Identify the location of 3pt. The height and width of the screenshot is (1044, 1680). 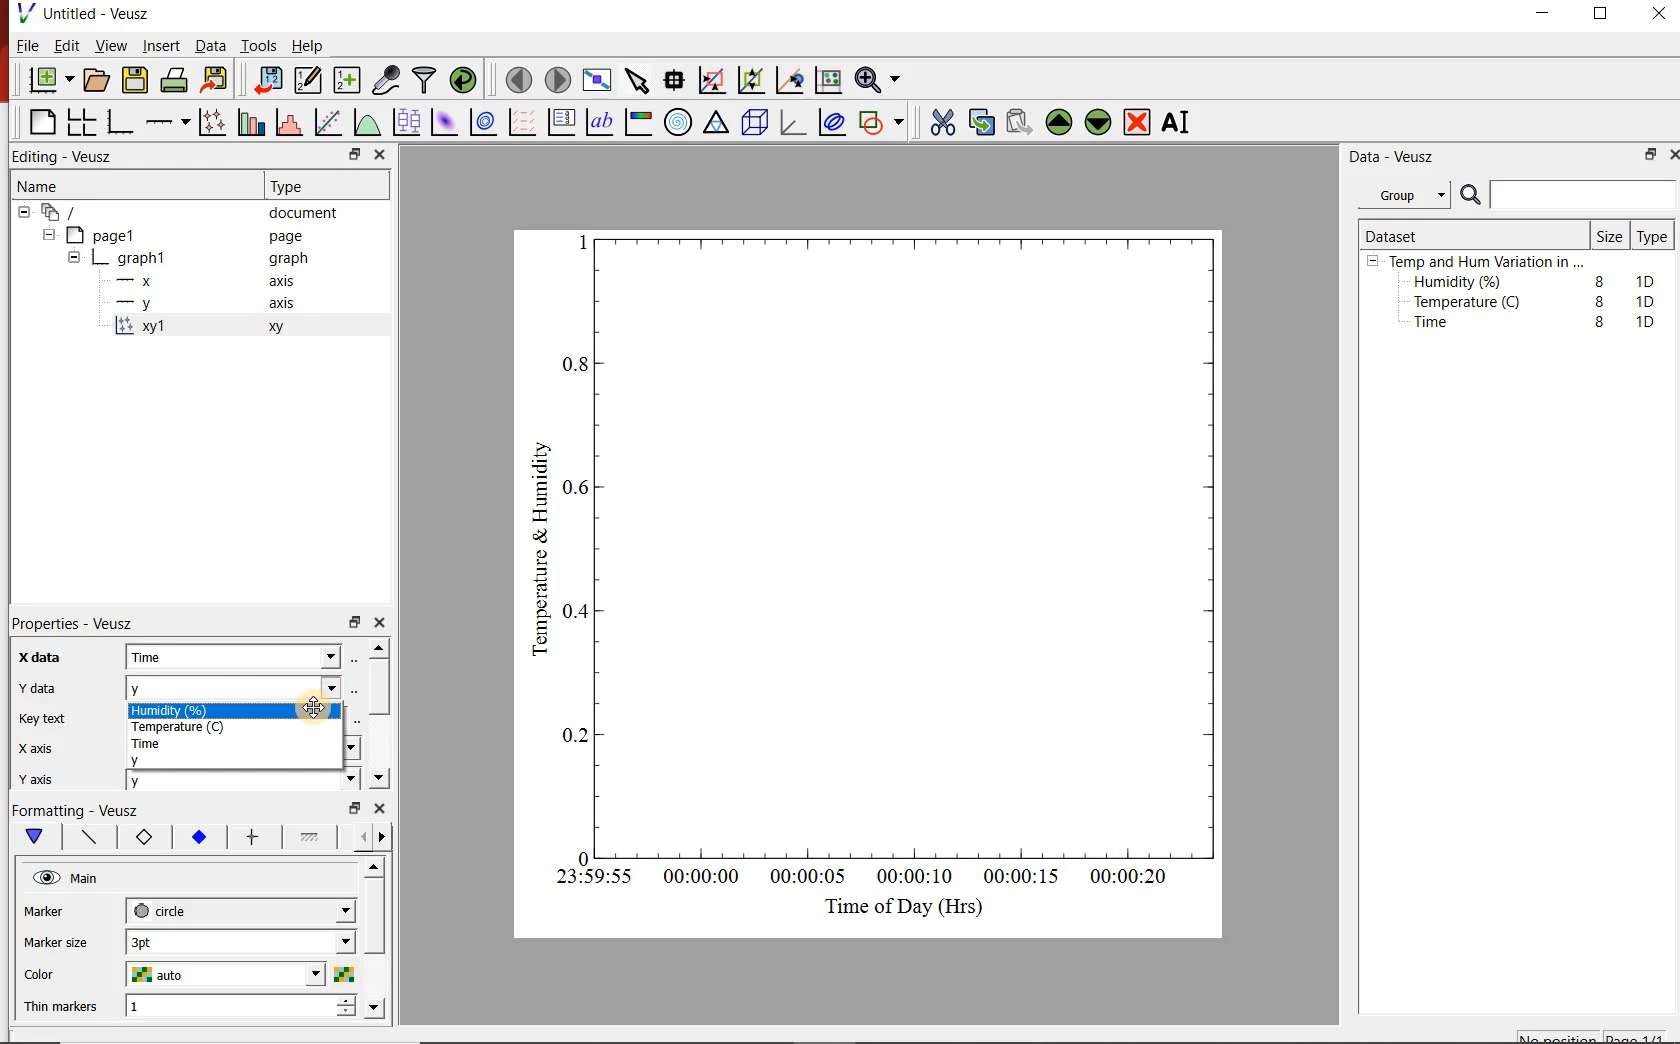
(165, 940).